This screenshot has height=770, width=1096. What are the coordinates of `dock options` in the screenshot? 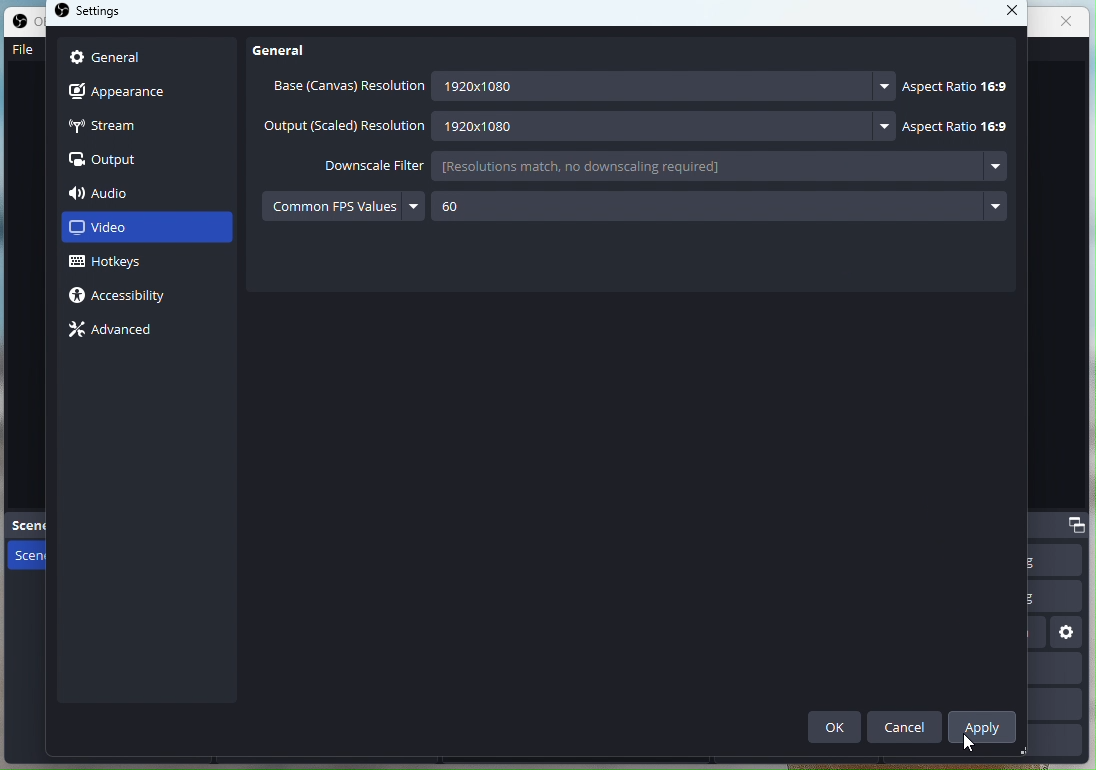 It's located at (1078, 524).